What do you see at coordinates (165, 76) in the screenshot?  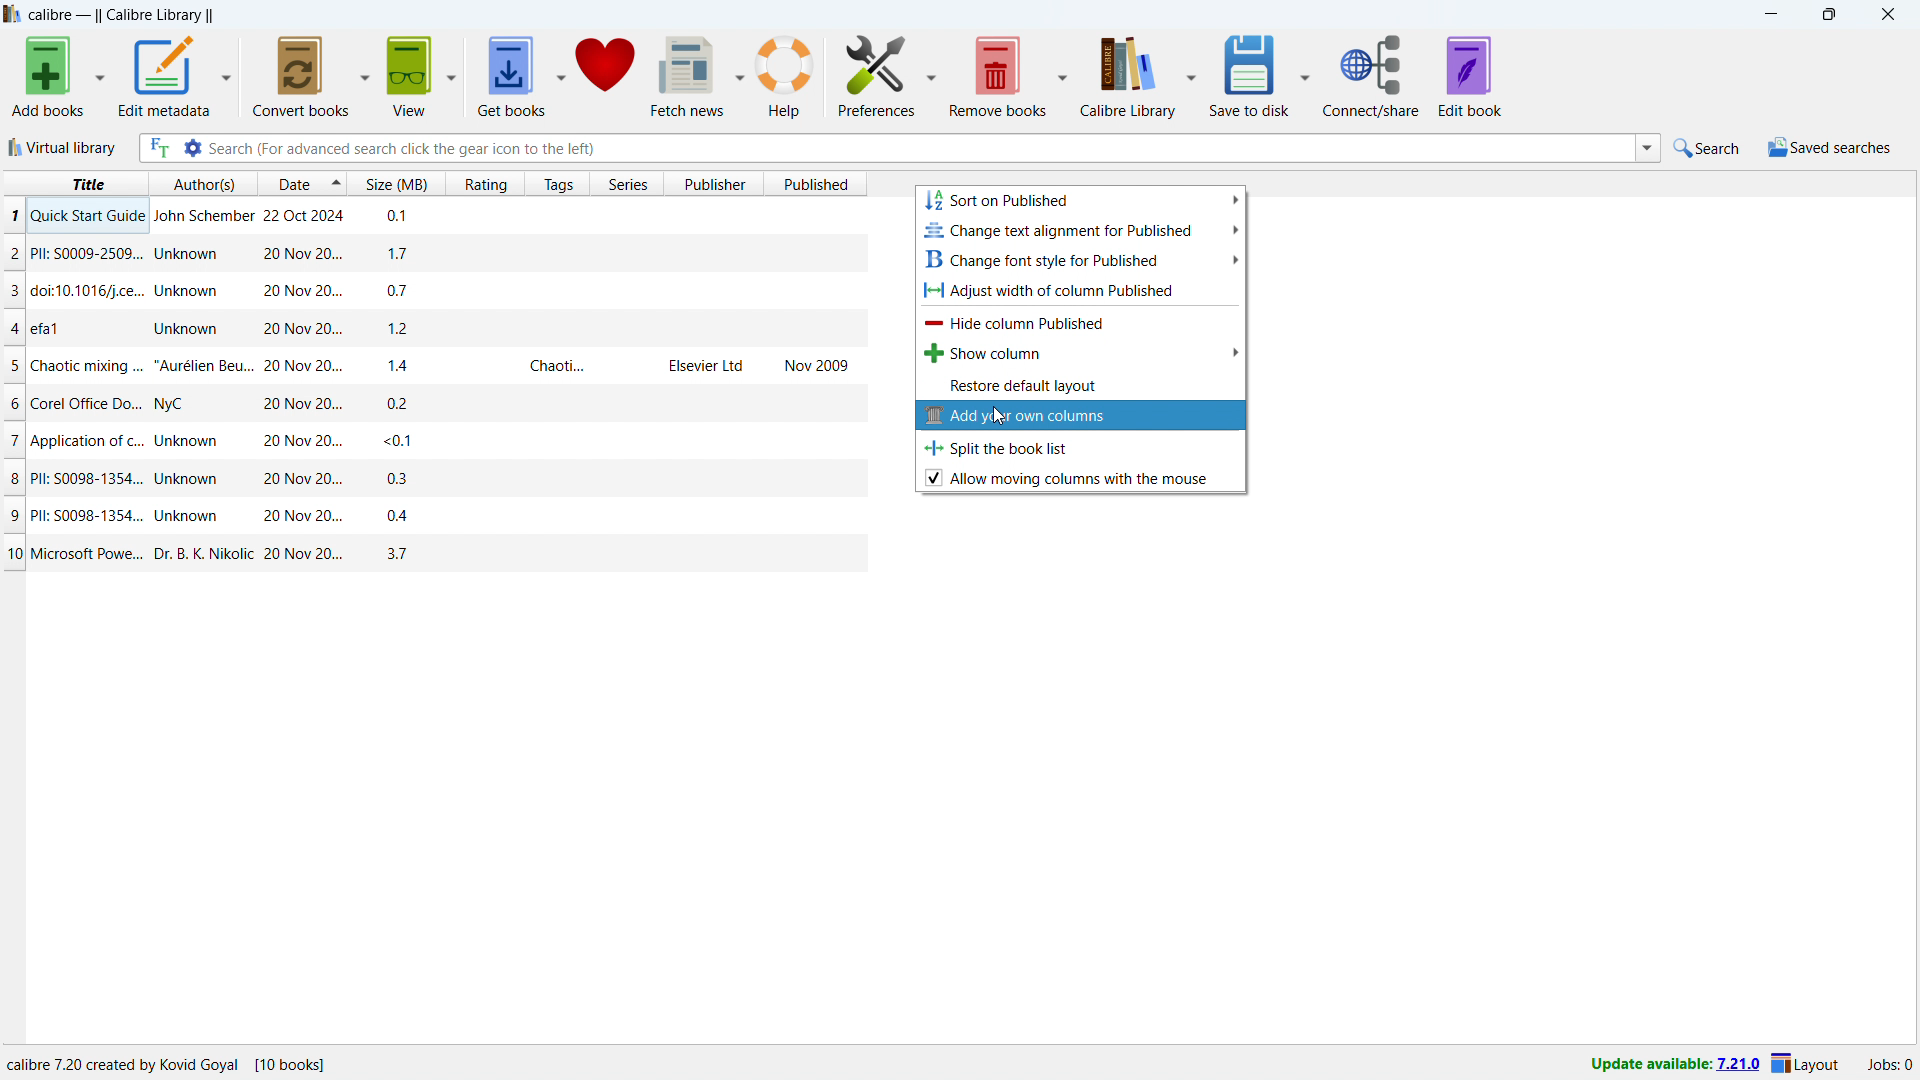 I see `edit metadata` at bounding box center [165, 76].